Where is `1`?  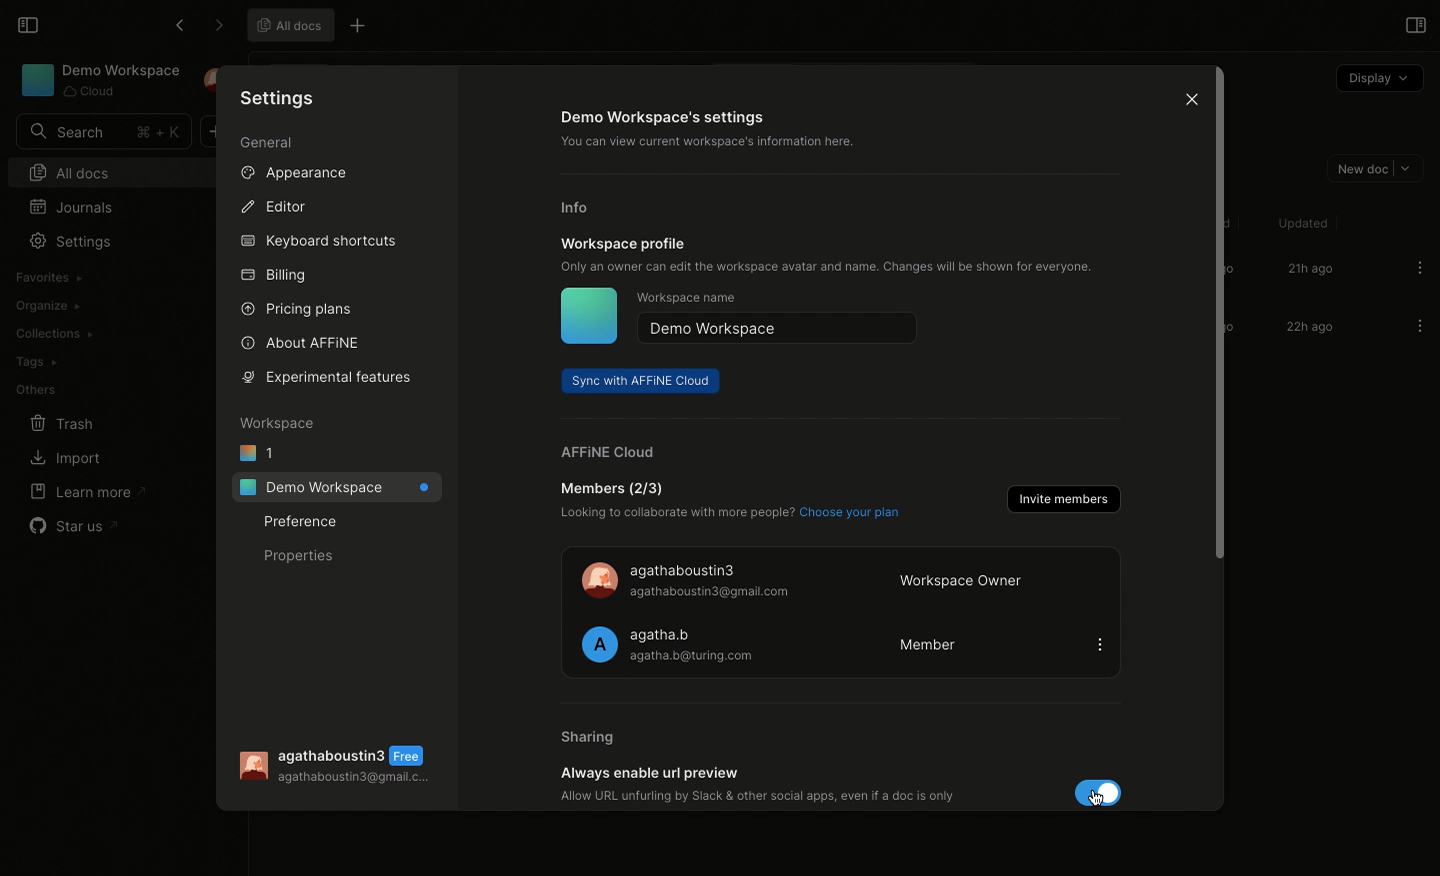
1 is located at coordinates (257, 451).